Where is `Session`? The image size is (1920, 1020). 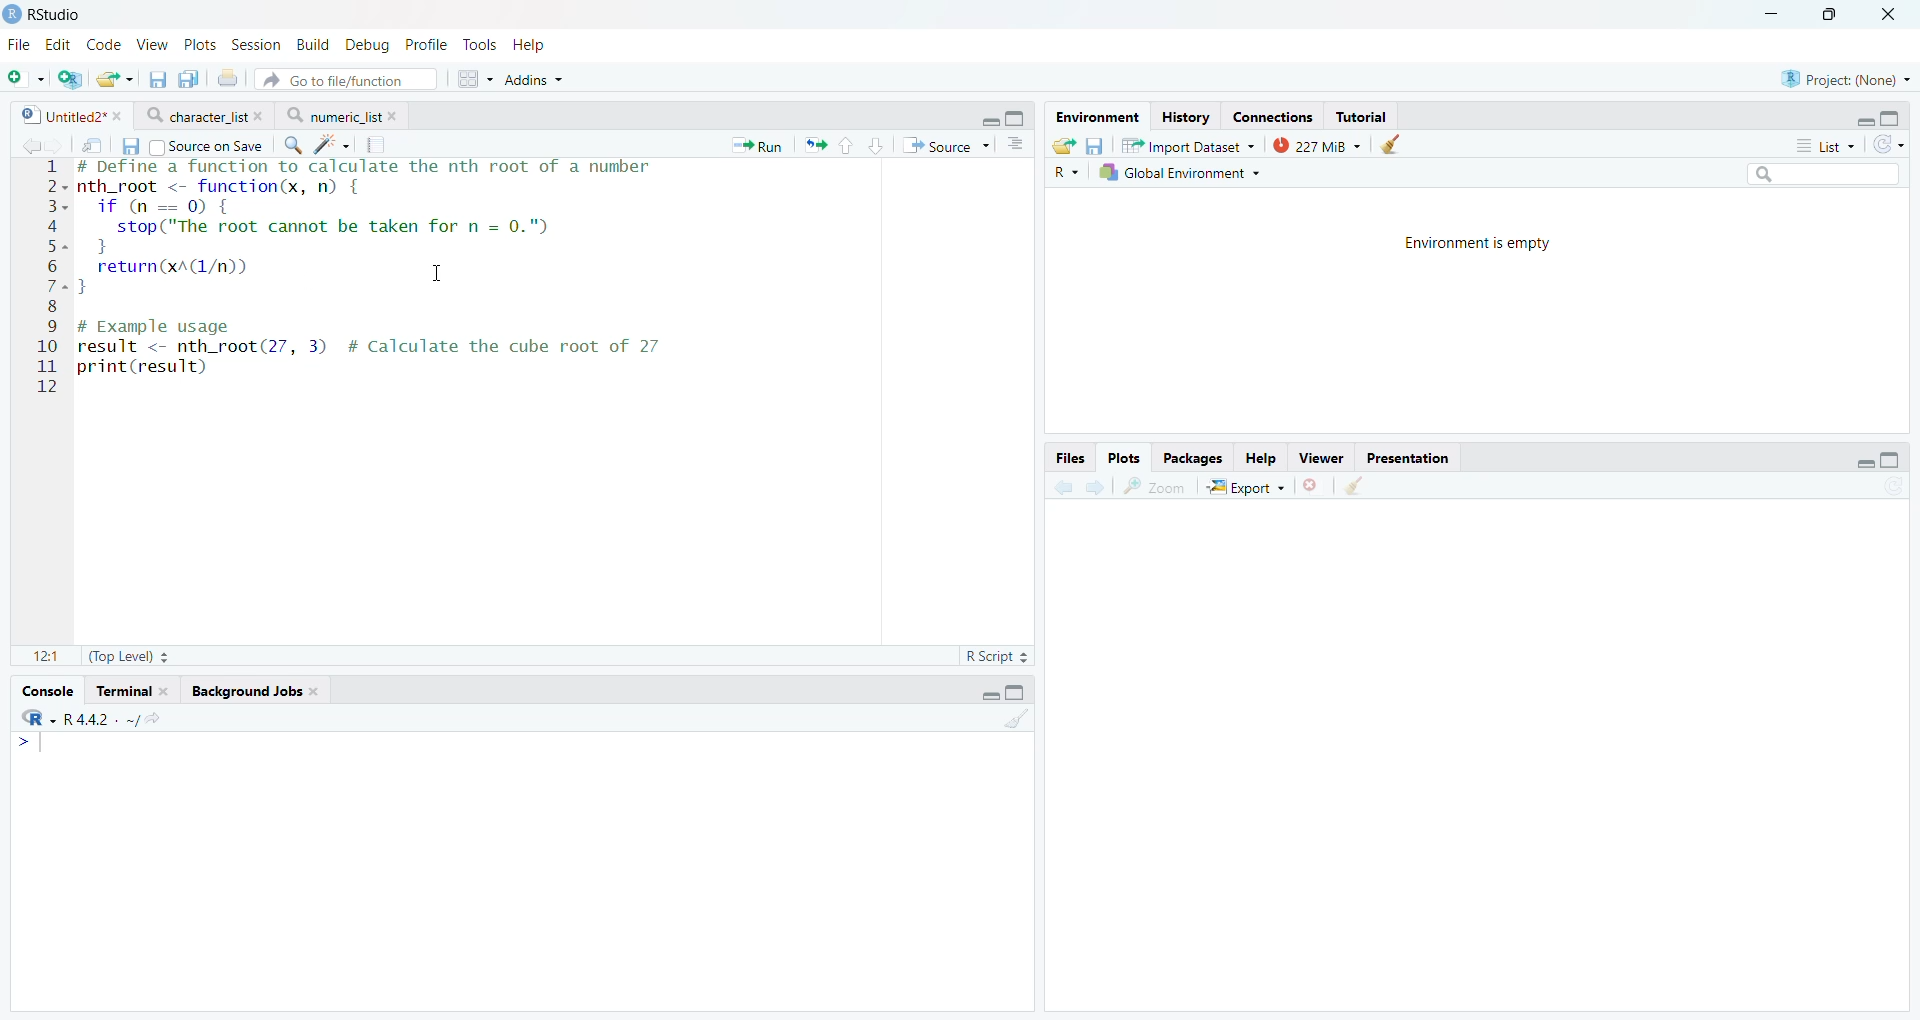 Session is located at coordinates (257, 43).